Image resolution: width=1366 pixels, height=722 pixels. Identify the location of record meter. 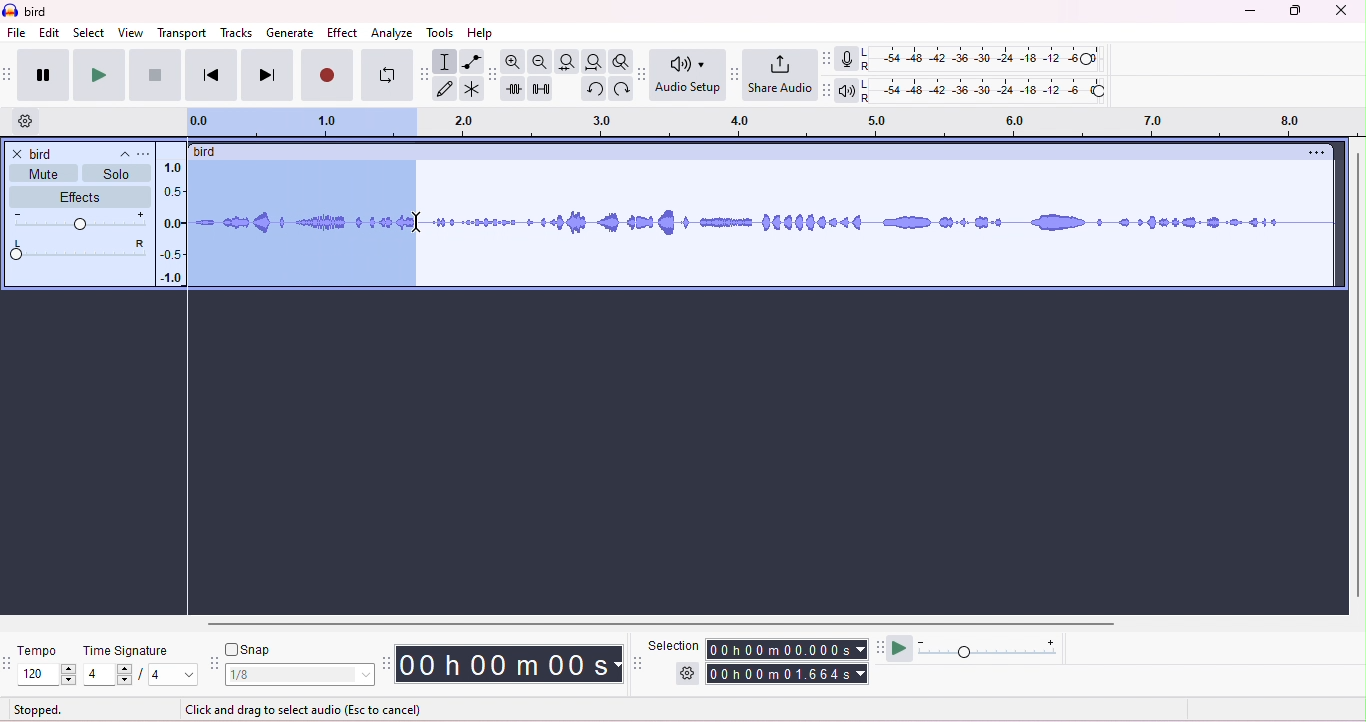
(855, 59).